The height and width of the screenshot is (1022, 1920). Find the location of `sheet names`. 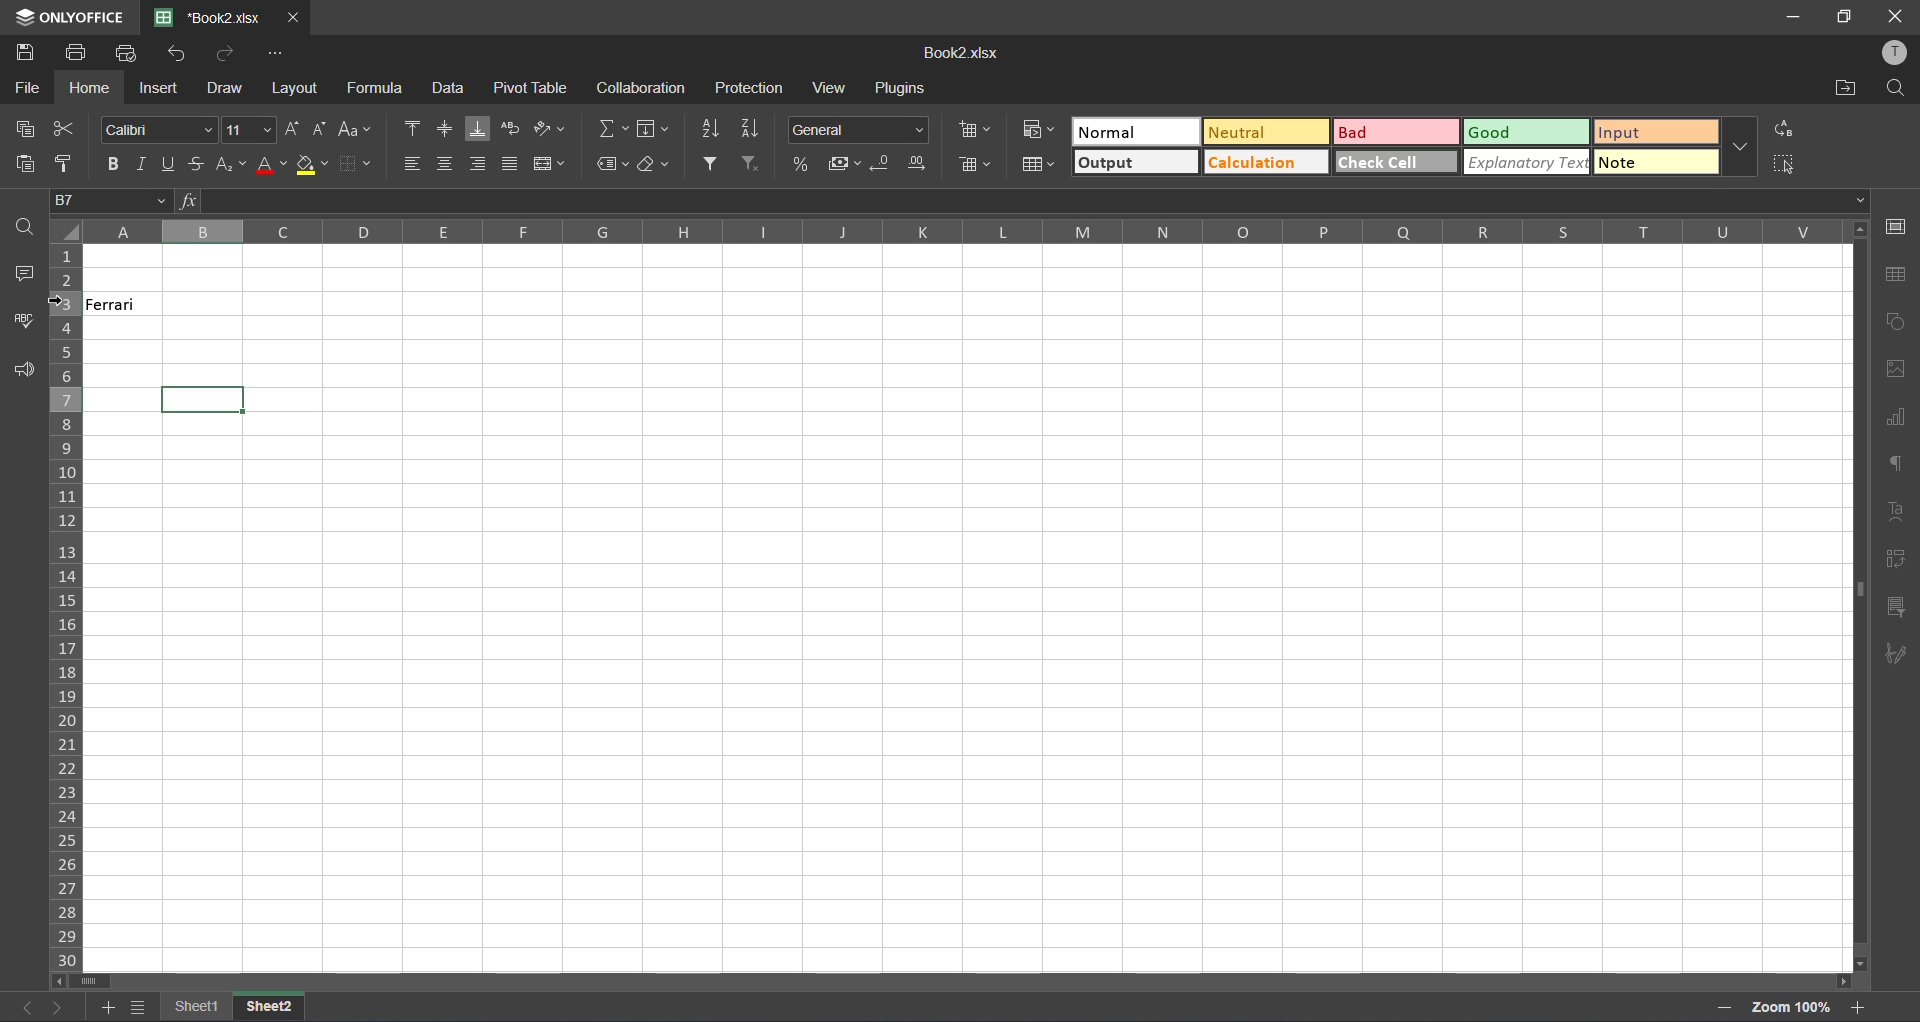

sheet names is located at coordinates (232, 1006).